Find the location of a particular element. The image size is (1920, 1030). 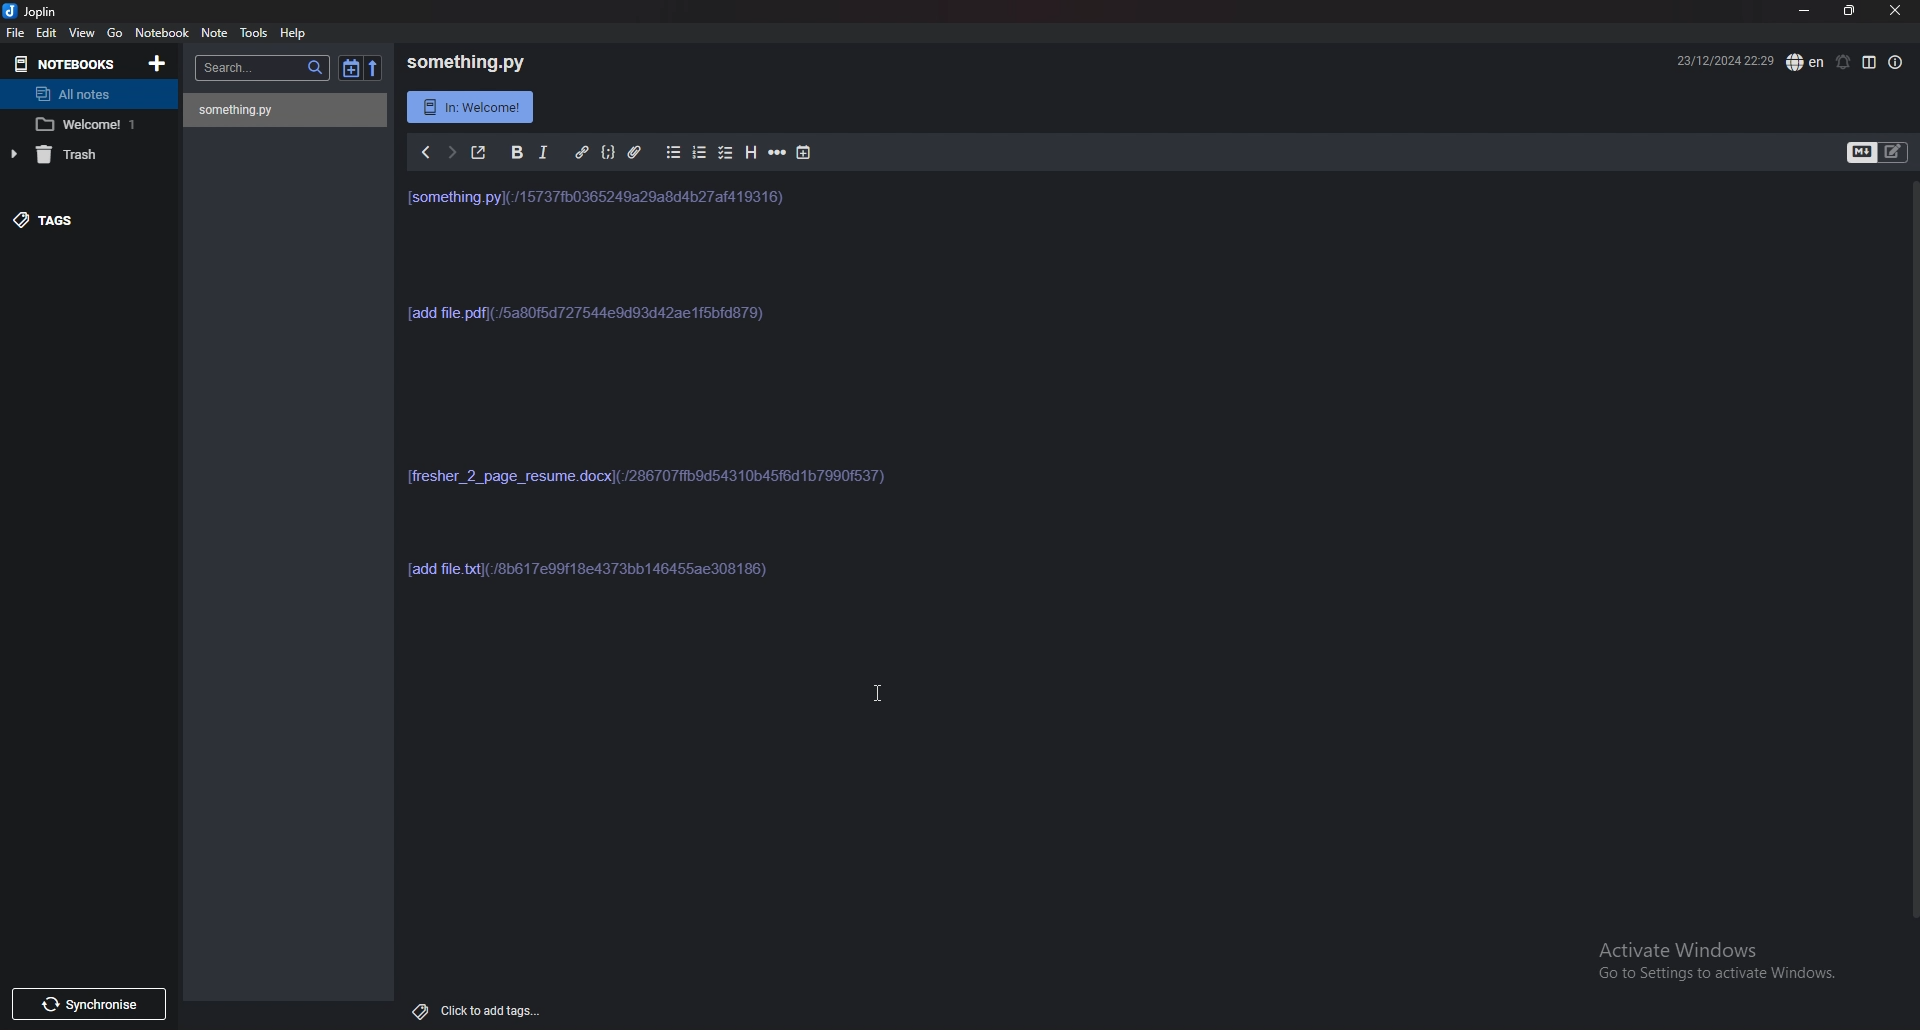

Minimize is located at coordinates (1806, 11).